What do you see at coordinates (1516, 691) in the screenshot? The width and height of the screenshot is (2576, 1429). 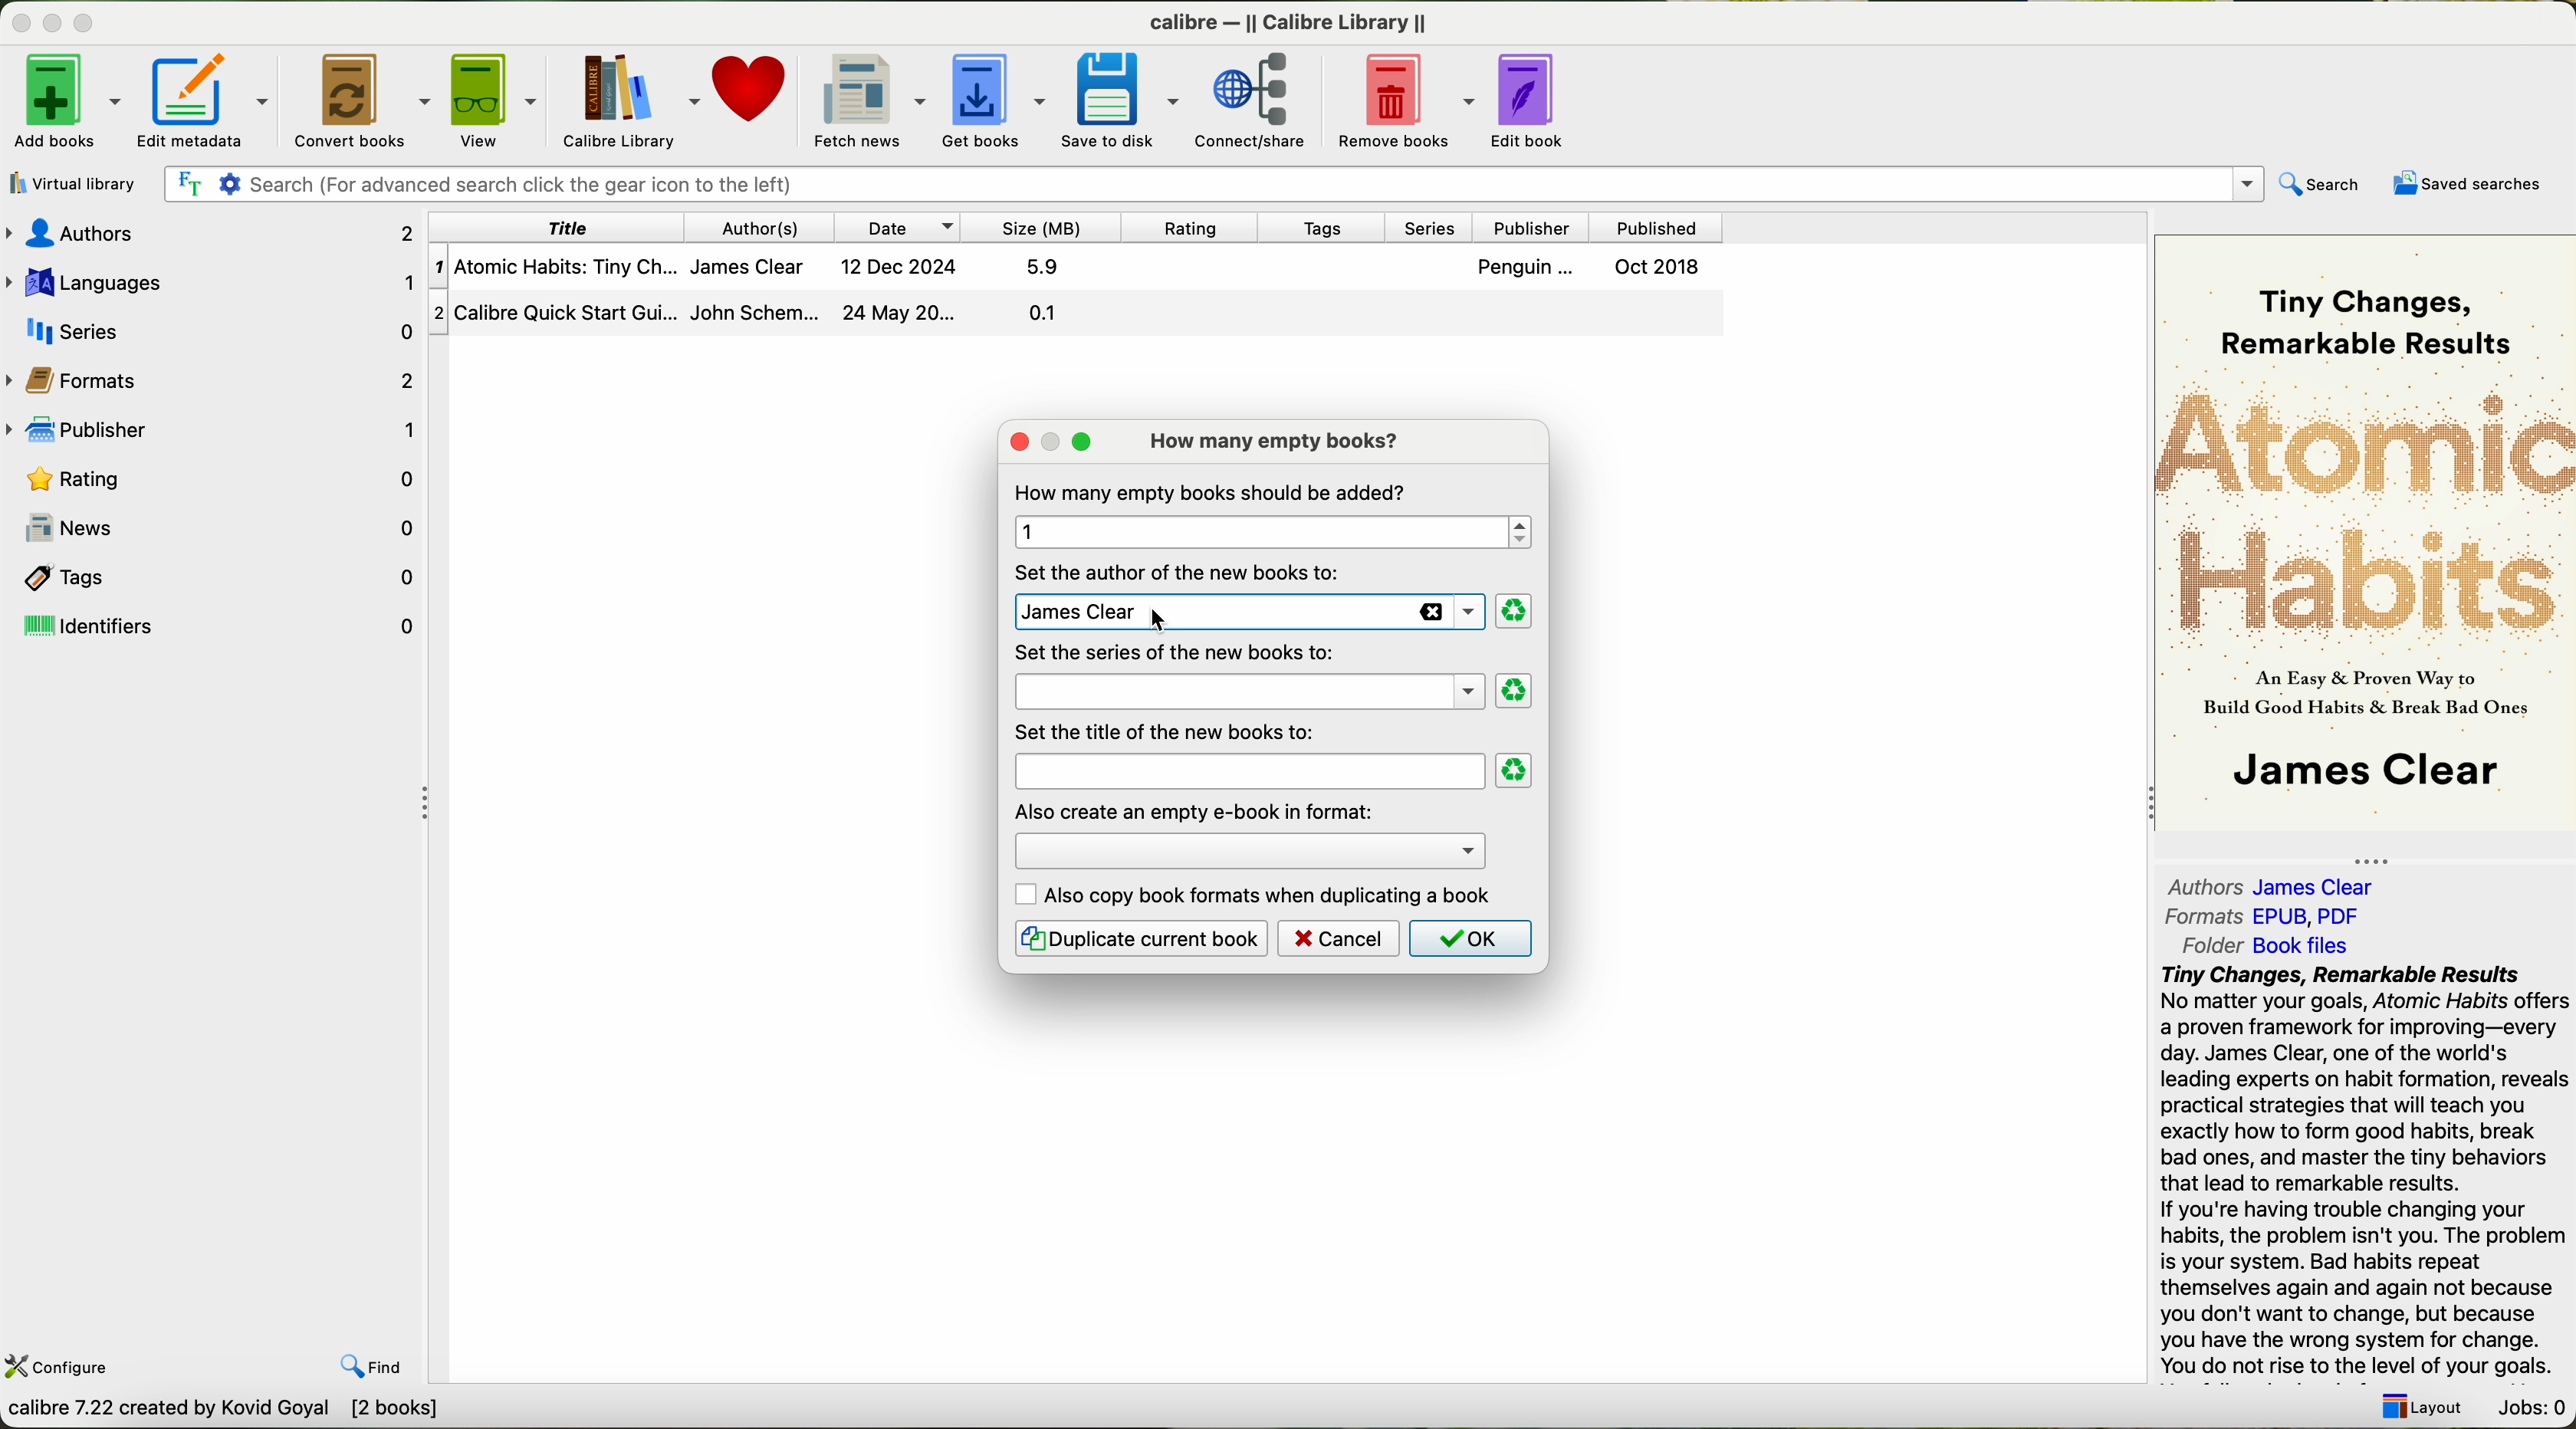 I see `clear` at bounding box center [1516, 691].